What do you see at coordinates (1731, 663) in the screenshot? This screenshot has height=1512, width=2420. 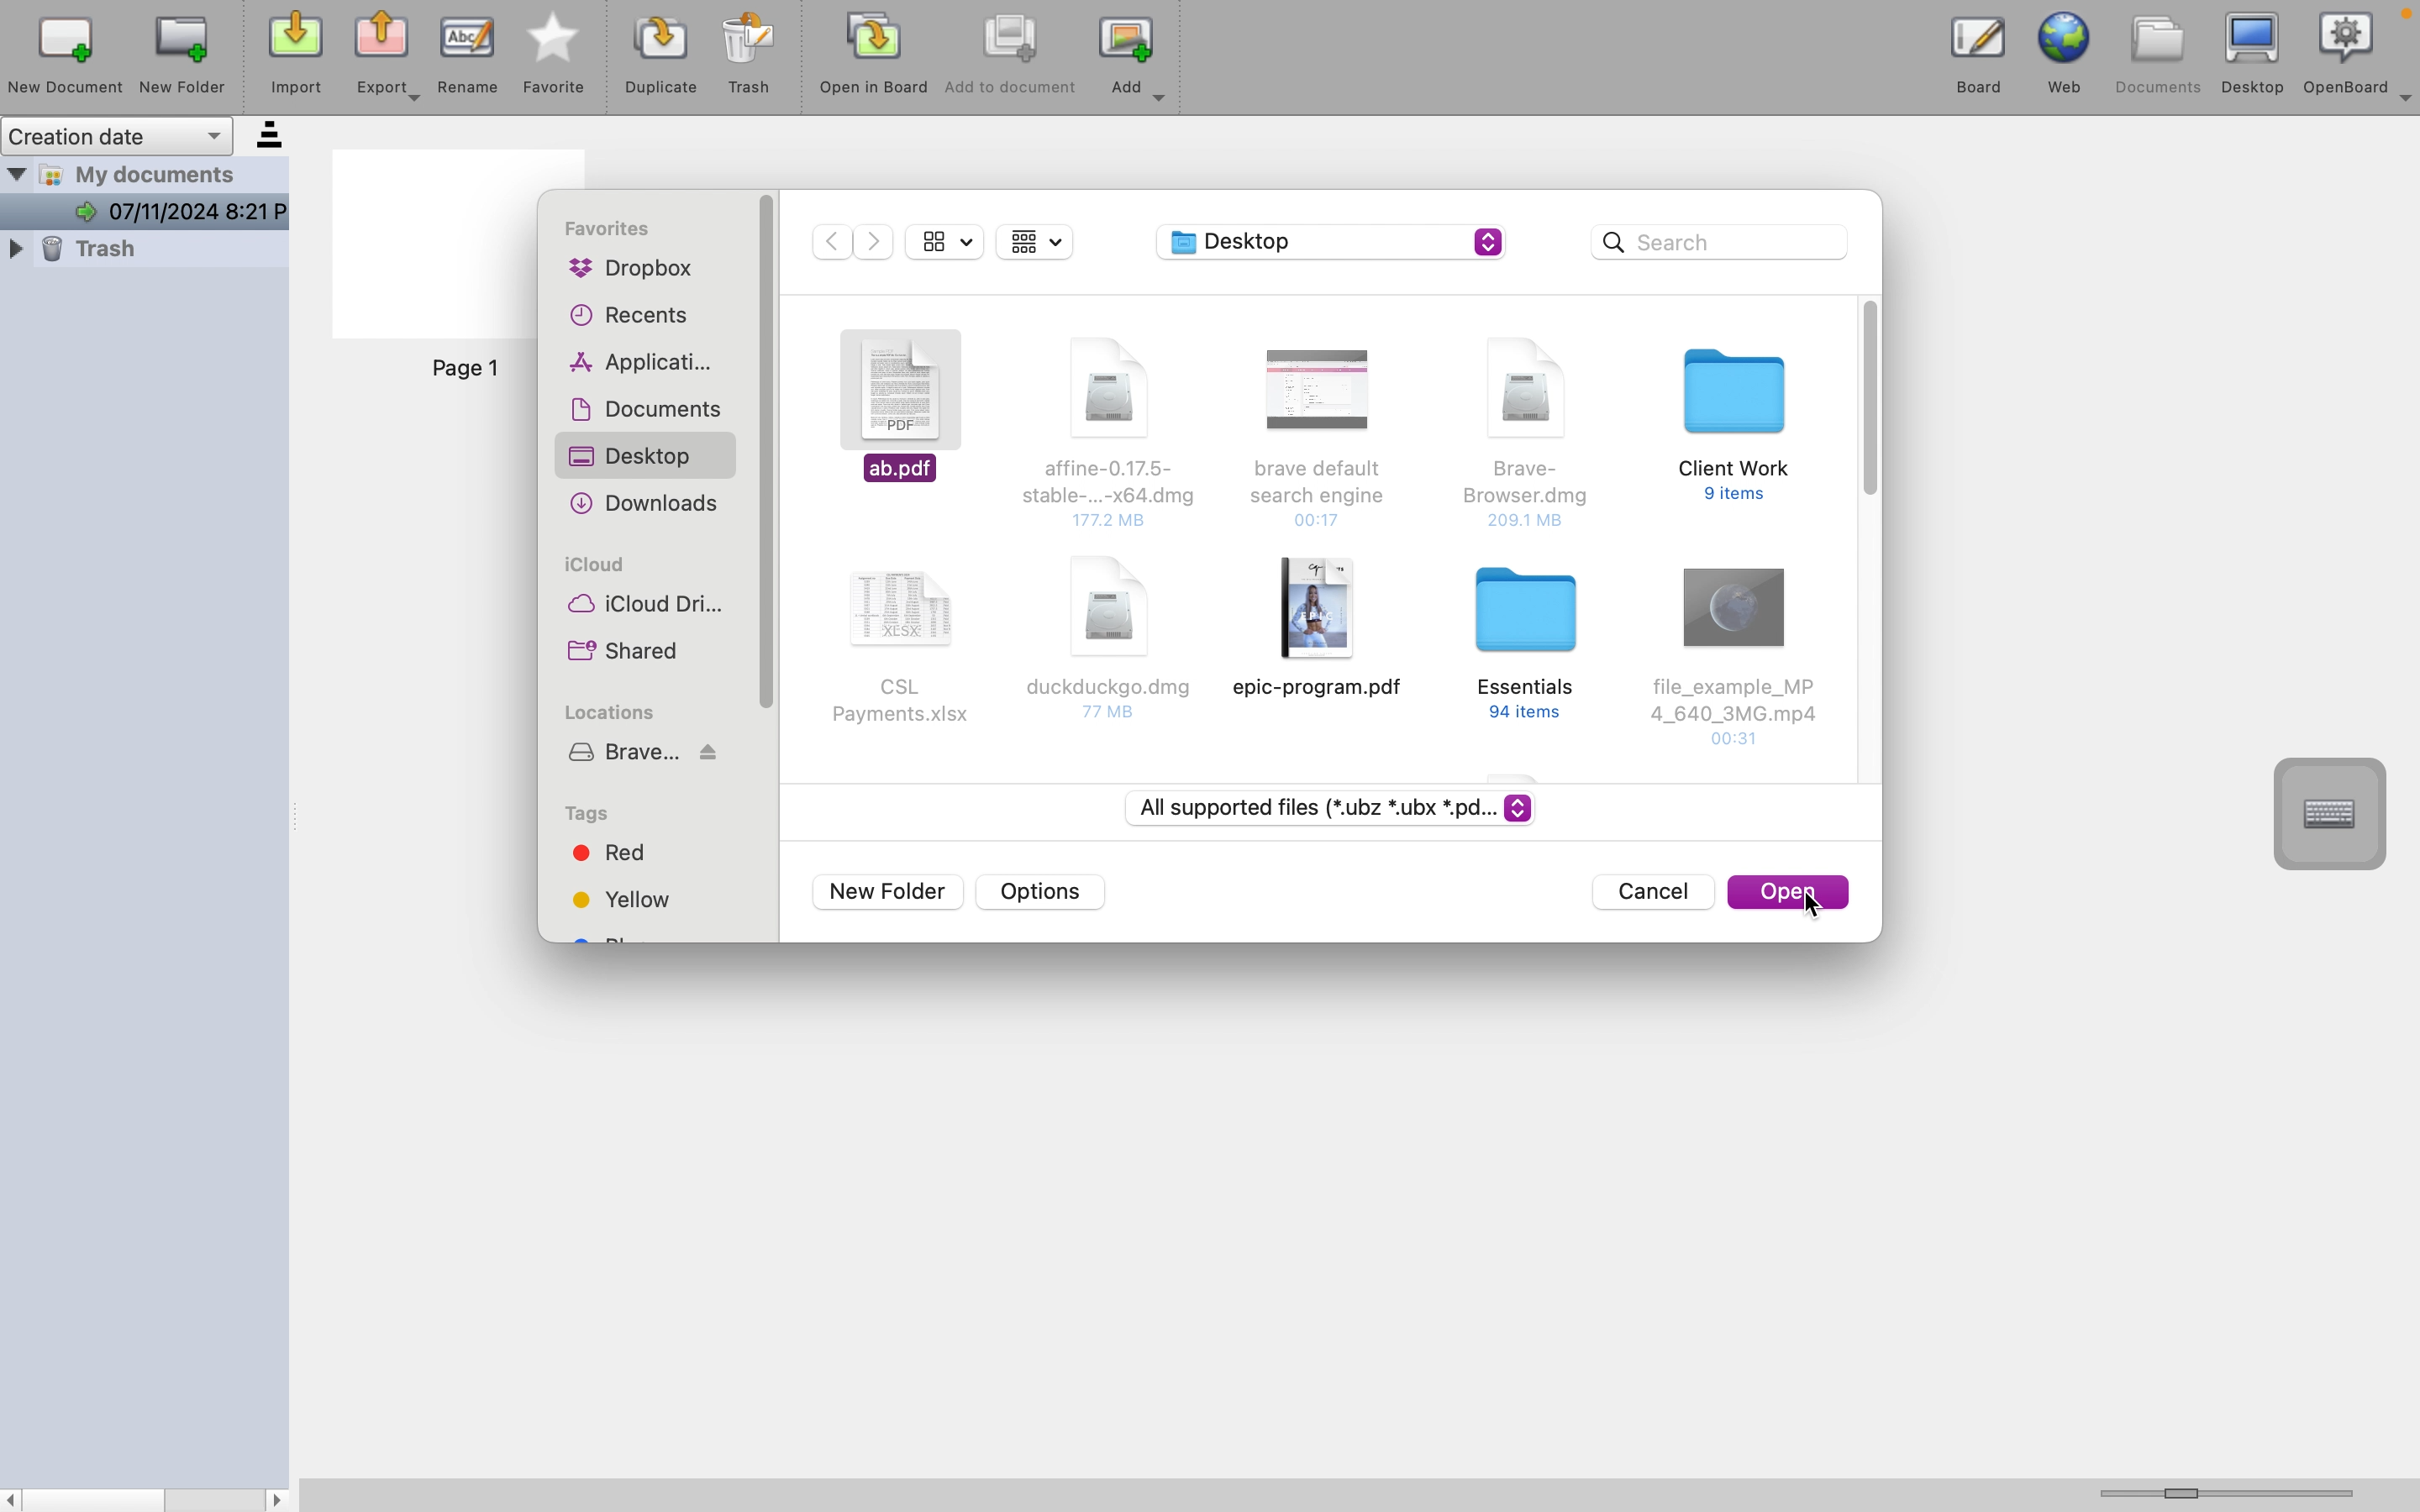 I see `document` at bounding box center [1731, 663].